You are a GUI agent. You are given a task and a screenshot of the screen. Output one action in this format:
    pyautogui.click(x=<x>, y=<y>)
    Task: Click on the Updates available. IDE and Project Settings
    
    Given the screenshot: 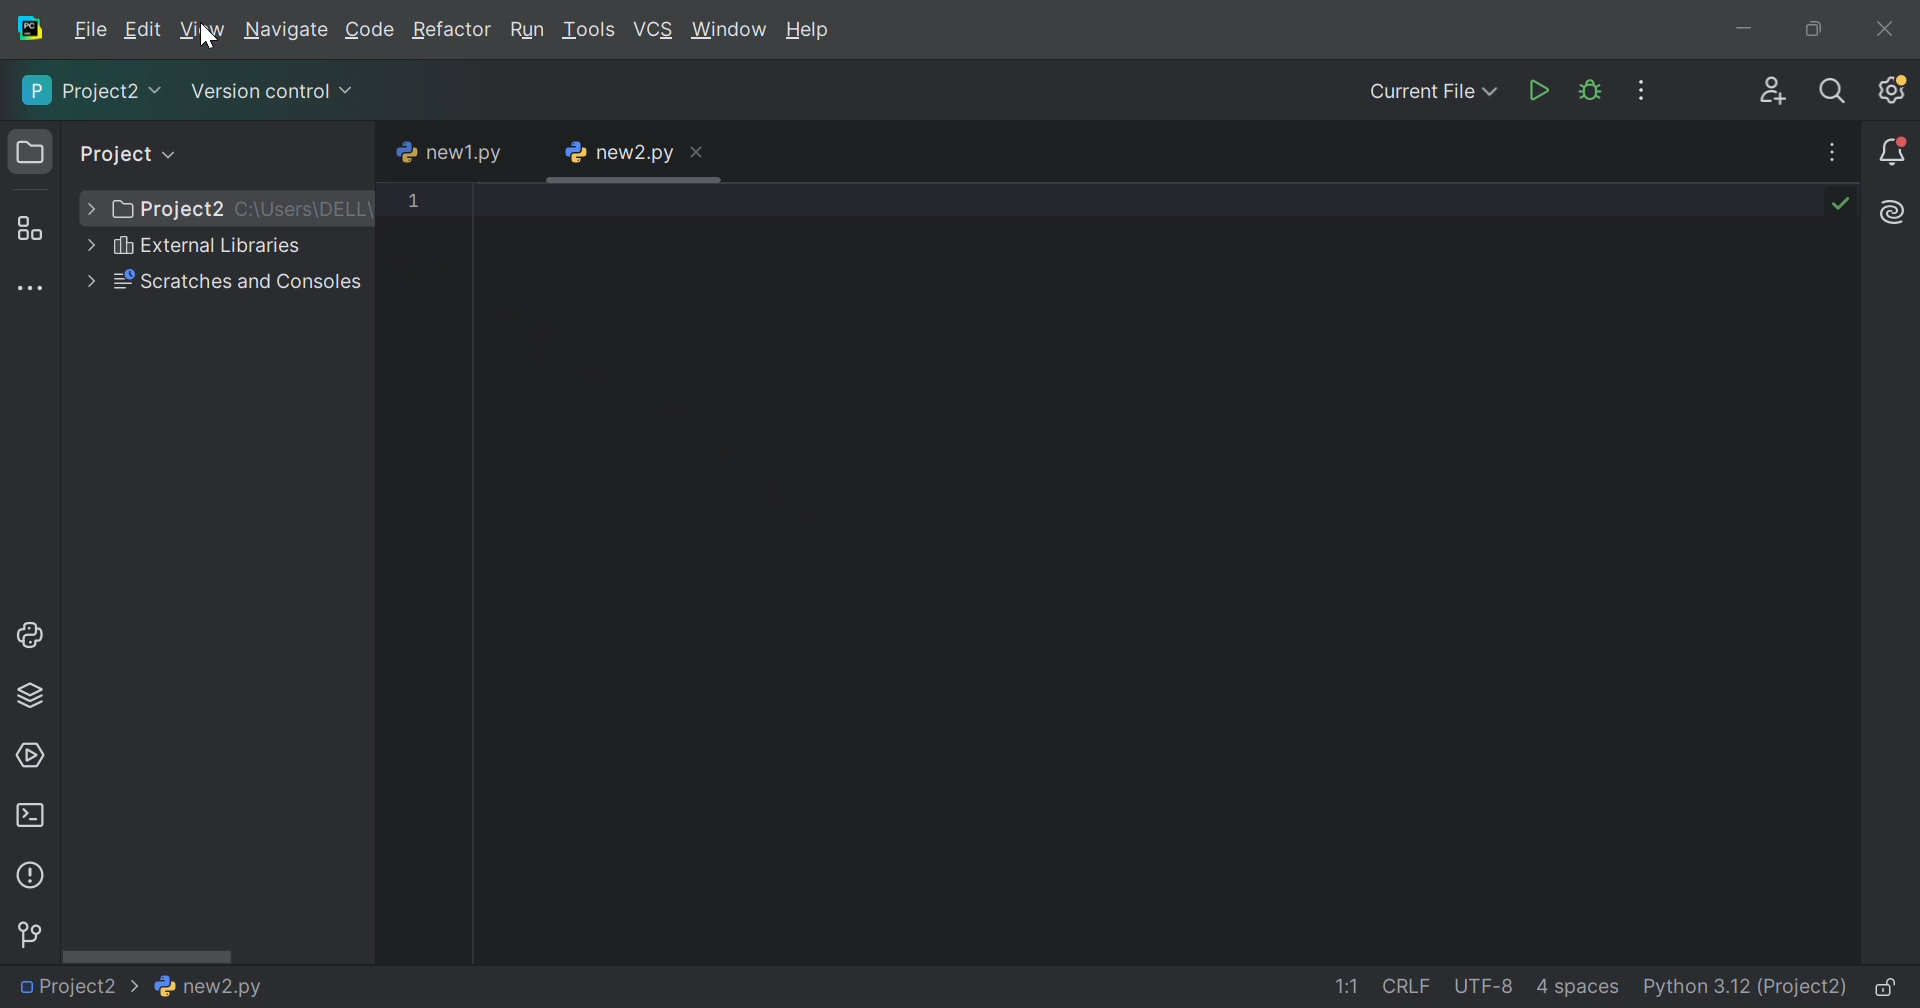 What is the action you would take?
    pyautogui.click(x=1891, y=91)
    